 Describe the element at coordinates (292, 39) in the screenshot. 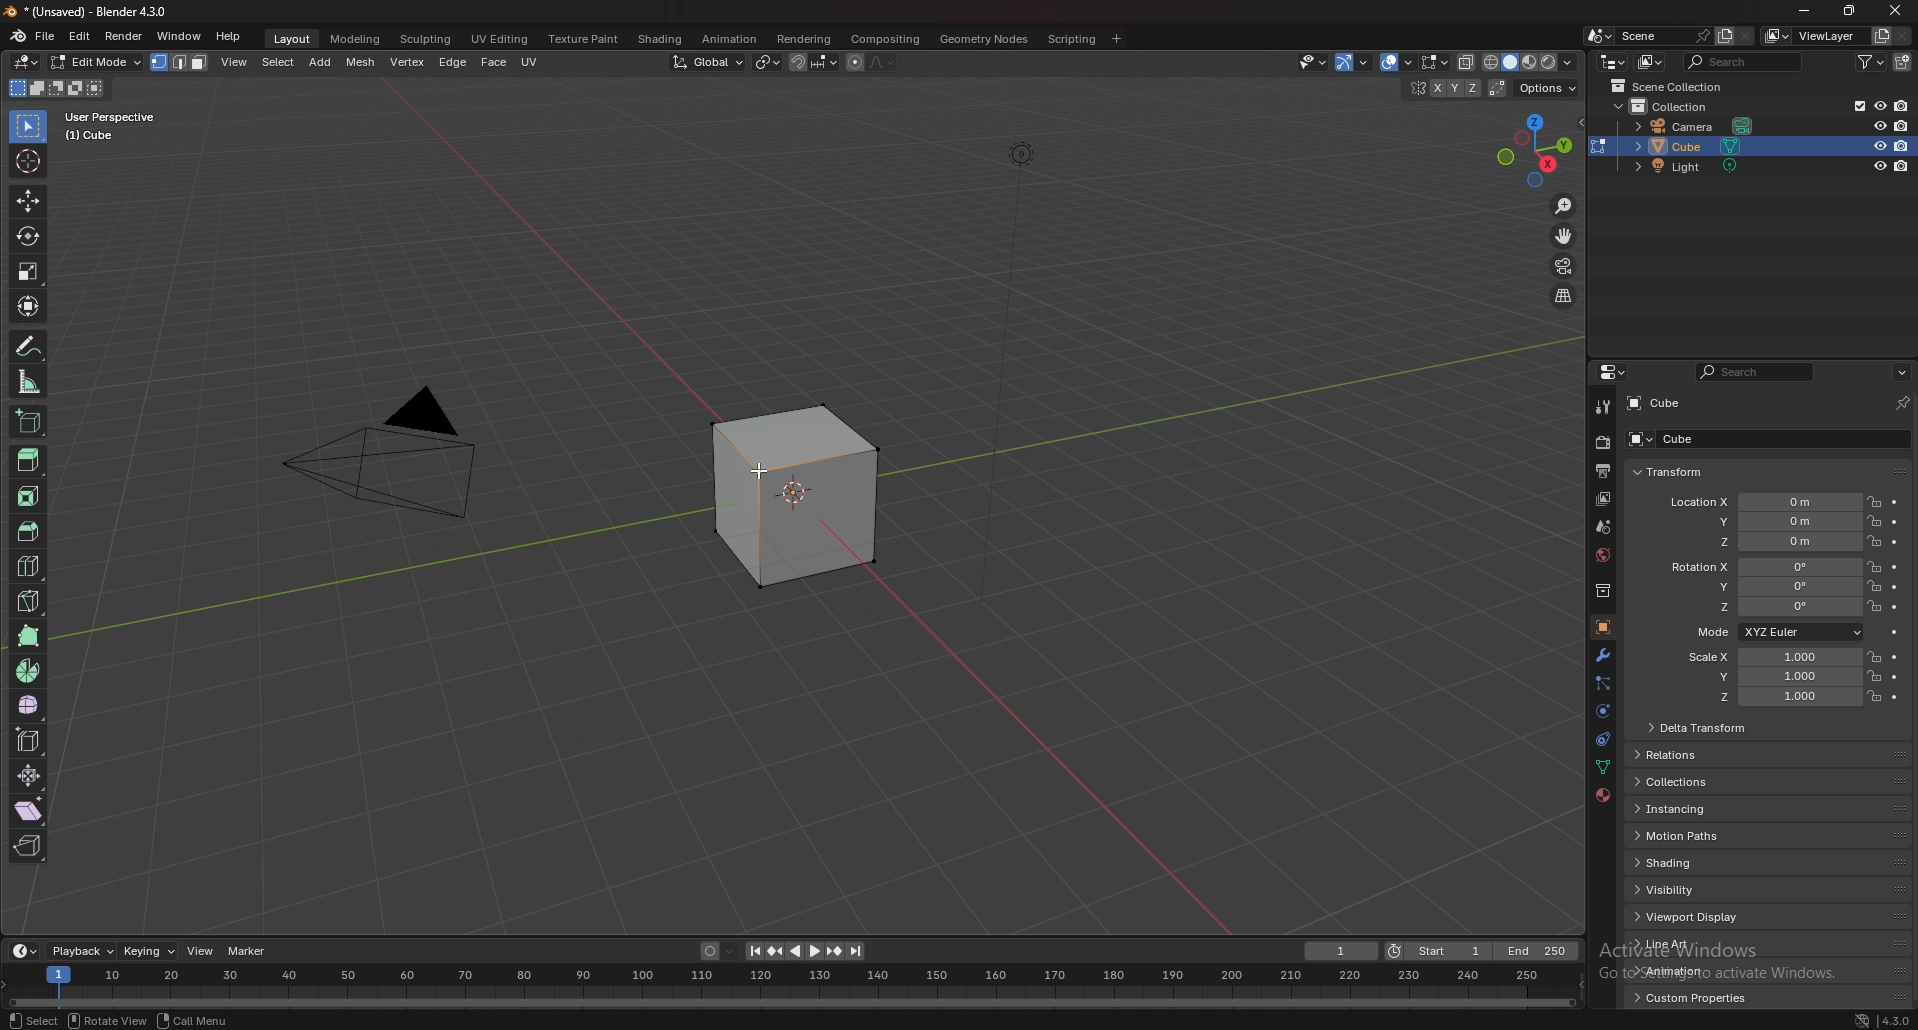

I see `layout` at that location.